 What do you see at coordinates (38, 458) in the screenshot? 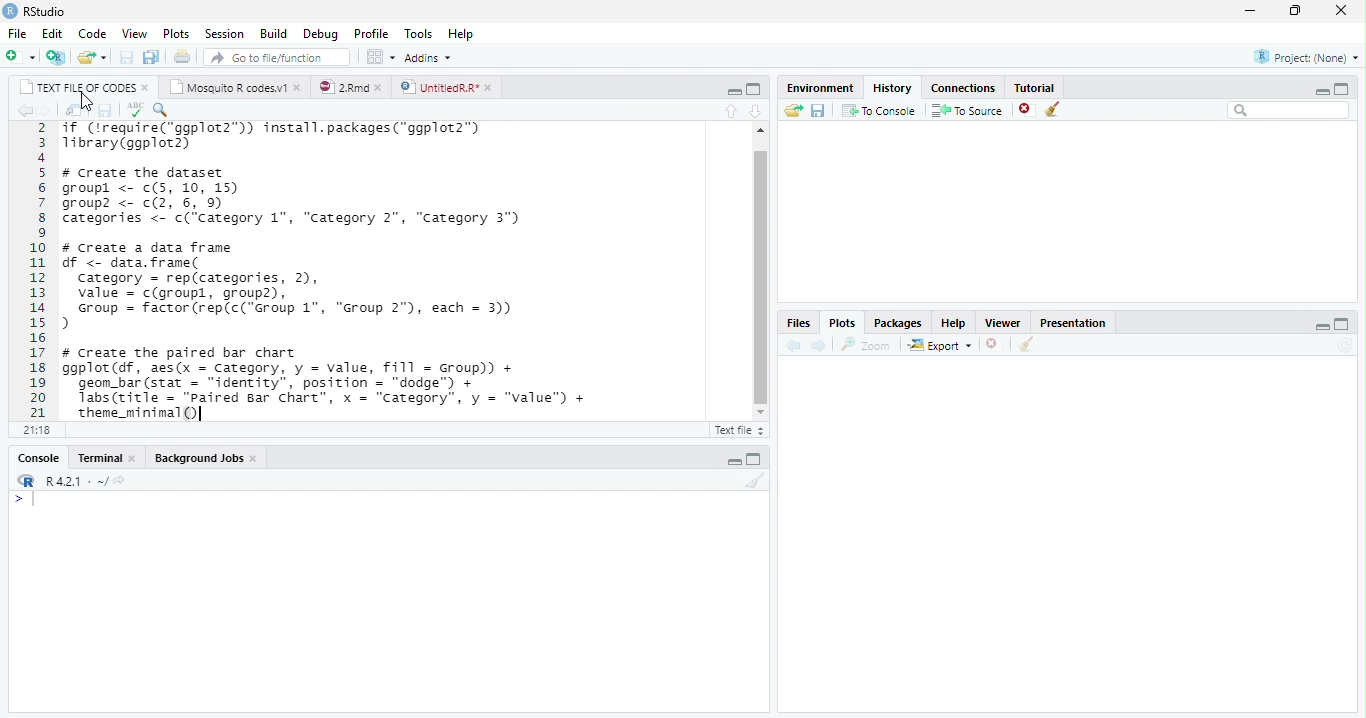
I see `console` at bounding box center [38, 458].